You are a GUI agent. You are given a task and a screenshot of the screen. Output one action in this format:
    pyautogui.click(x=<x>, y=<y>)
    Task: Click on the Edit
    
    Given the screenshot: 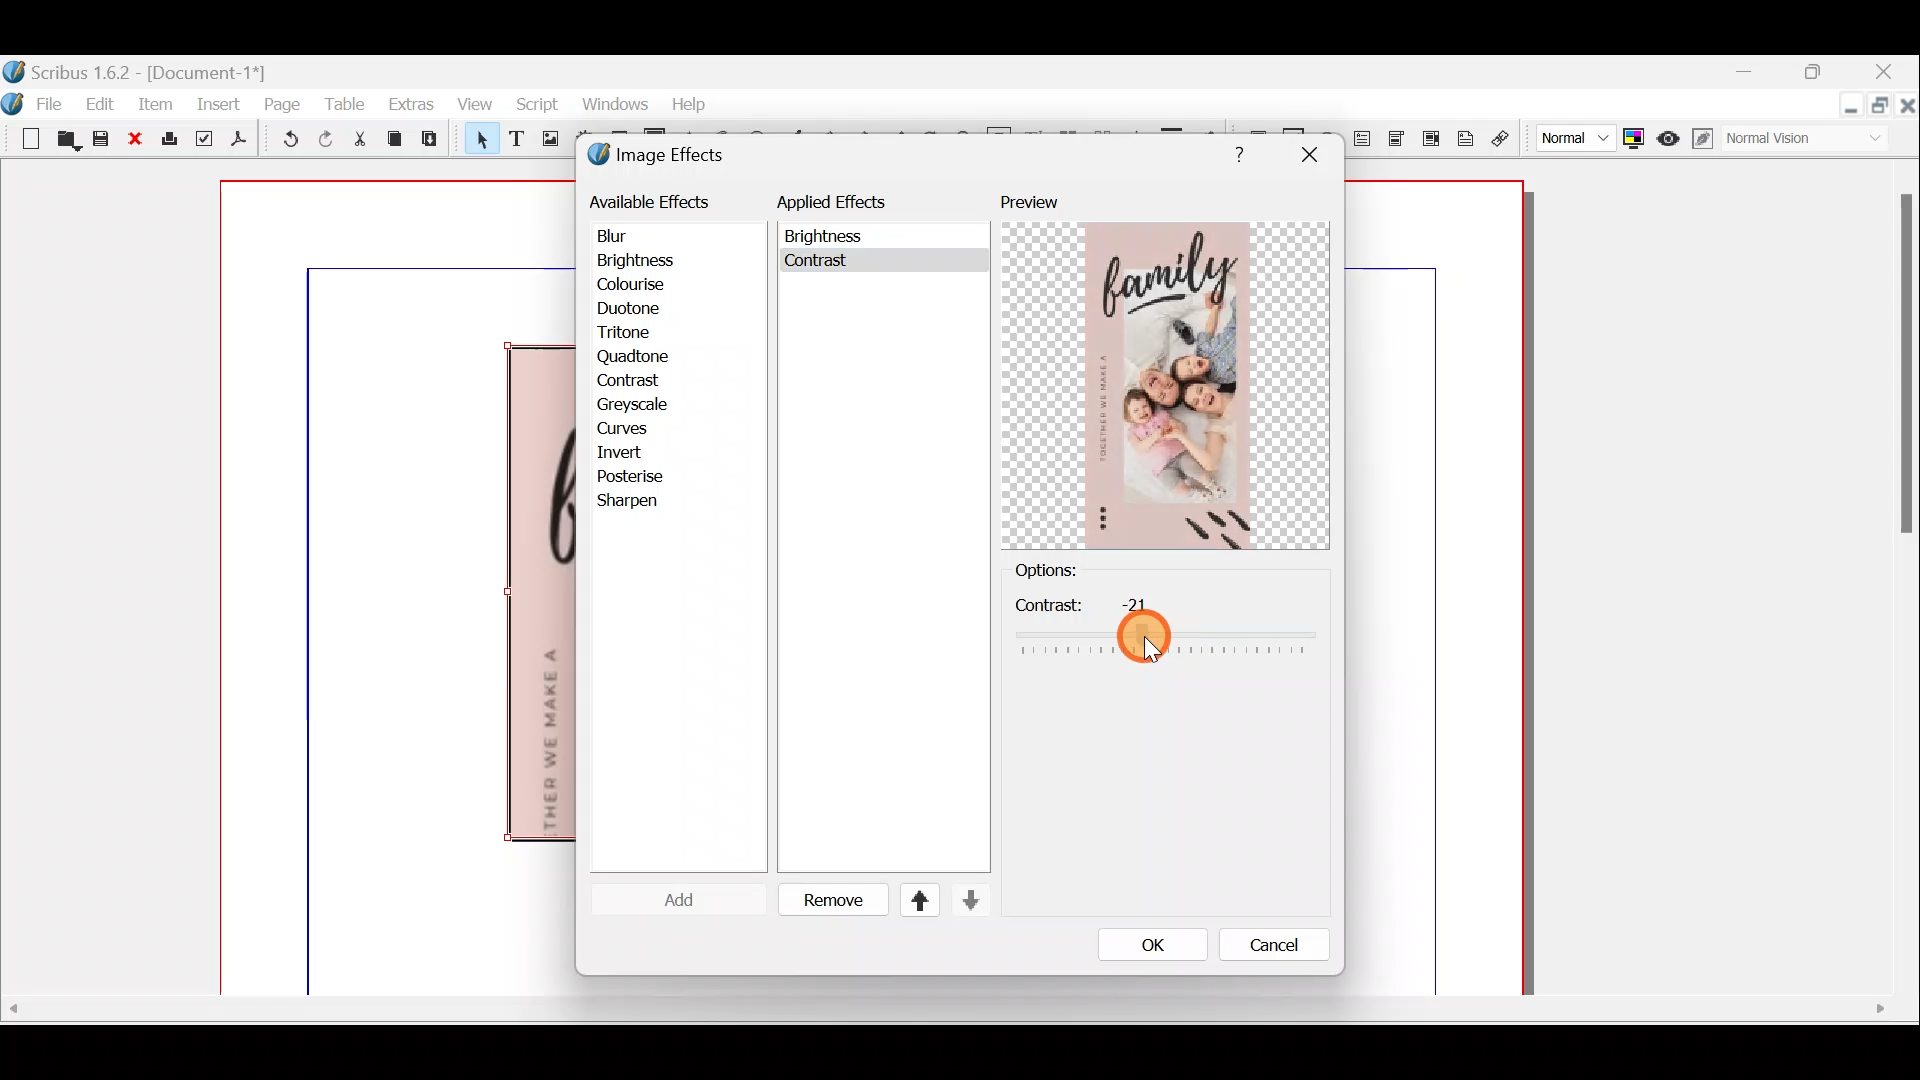 What is the action you would take?
    pyautogui.click(x=103, y=103)
    